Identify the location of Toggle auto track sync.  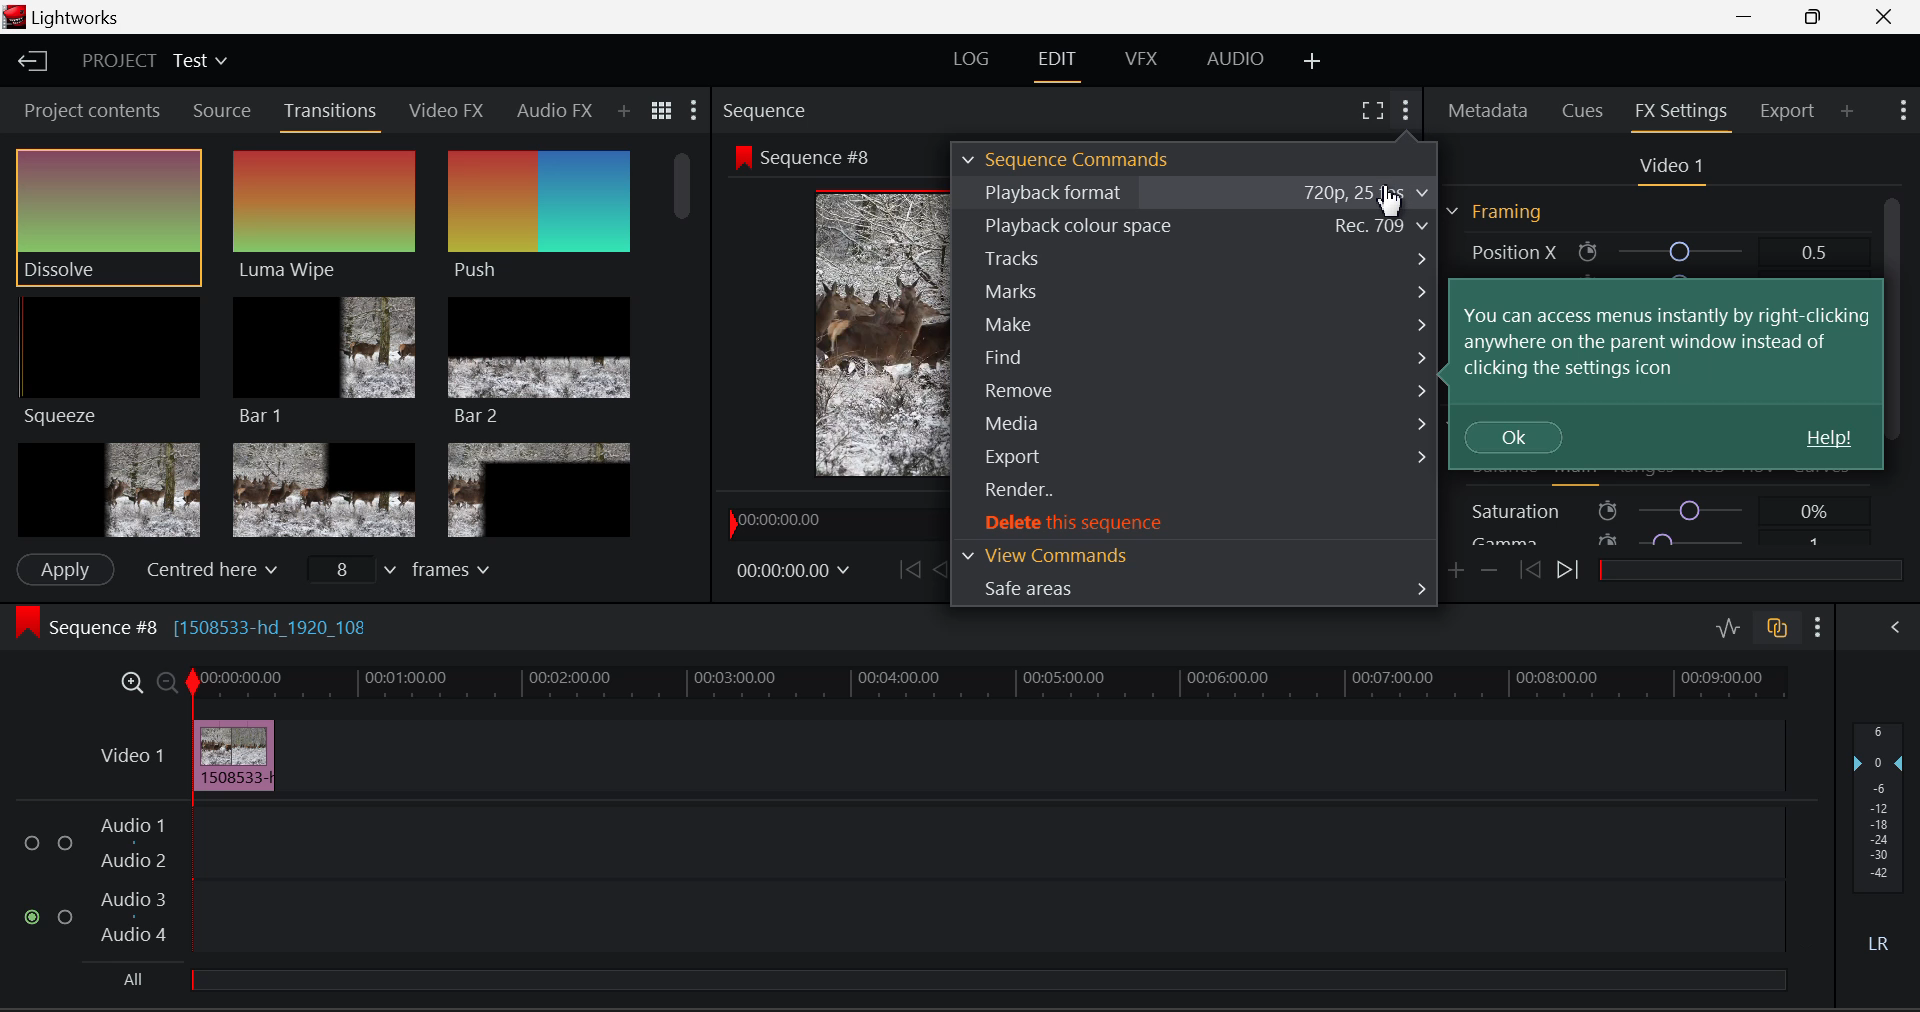
(1778, 629).